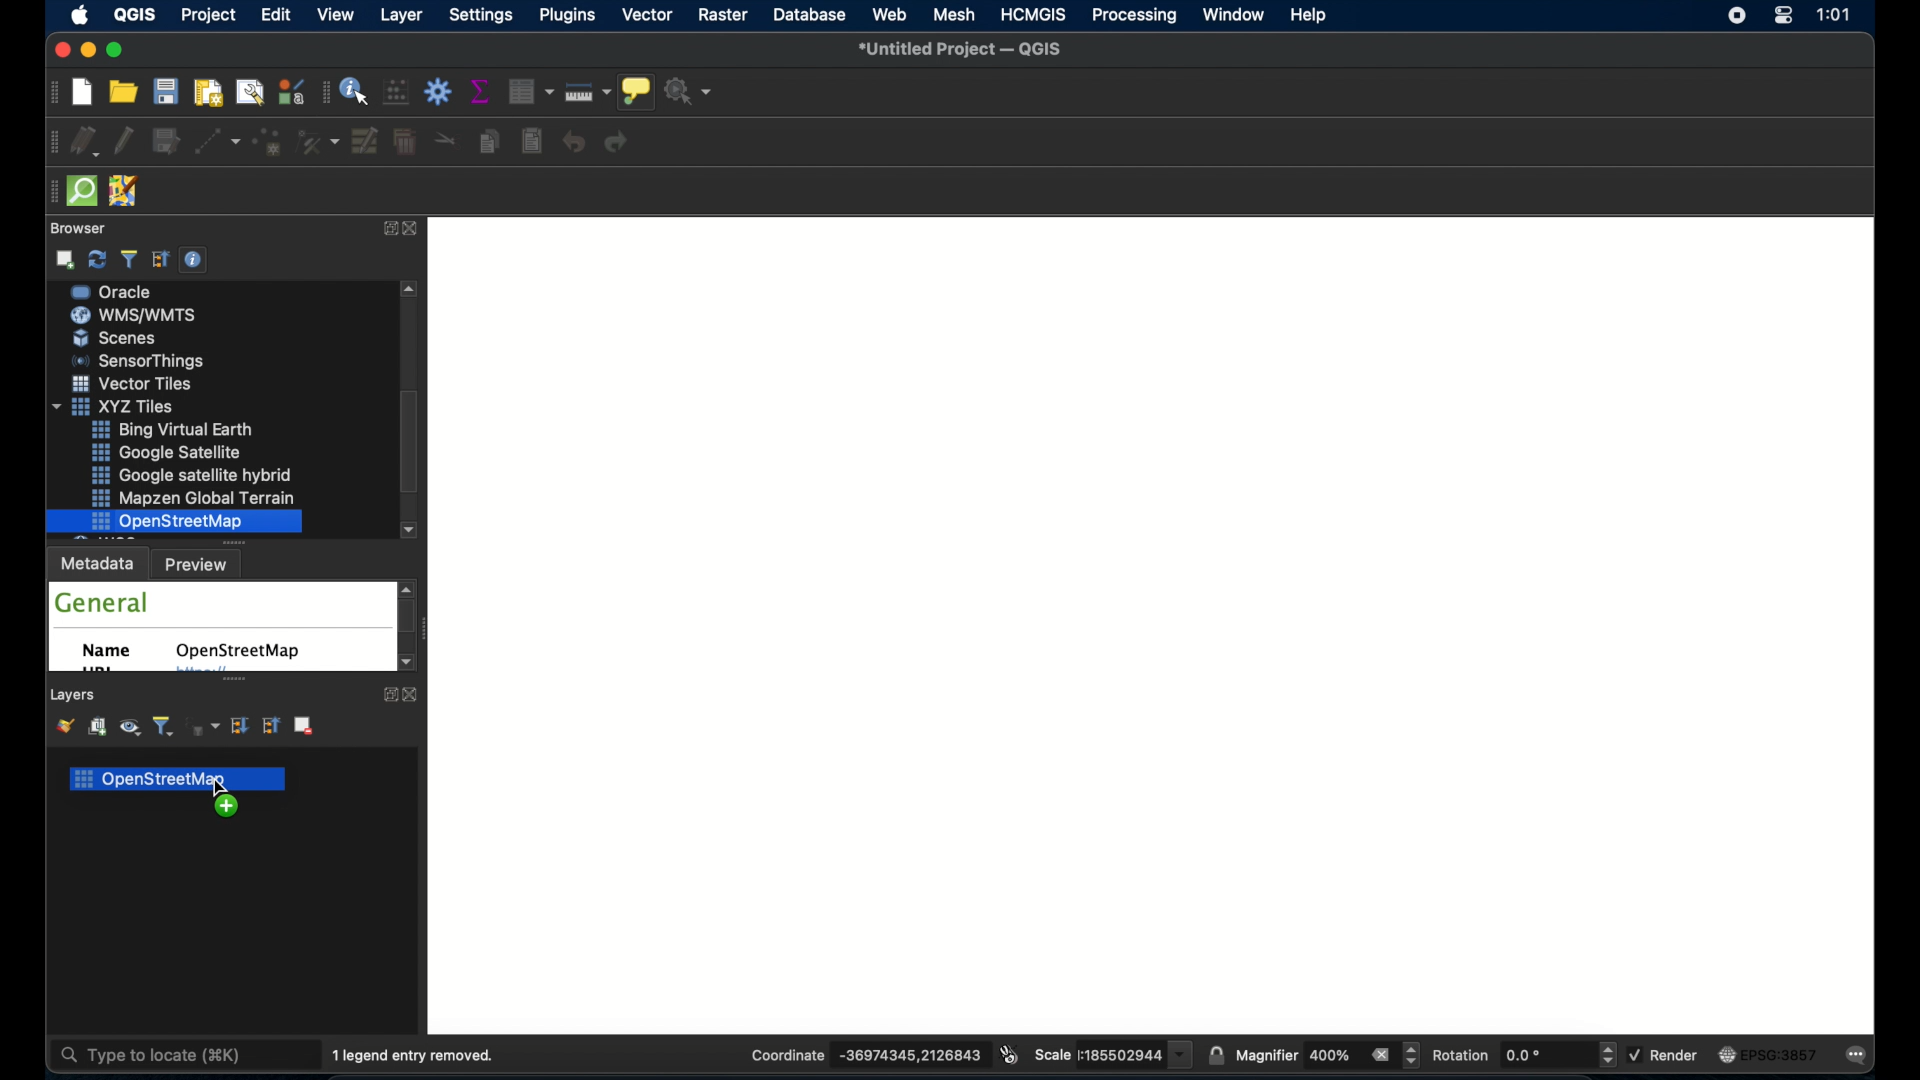 This screenshot has width=1920, height=1080. Describe the element at coordinates (1771, 1056) in the screenshot. I see `current crs` at that location.